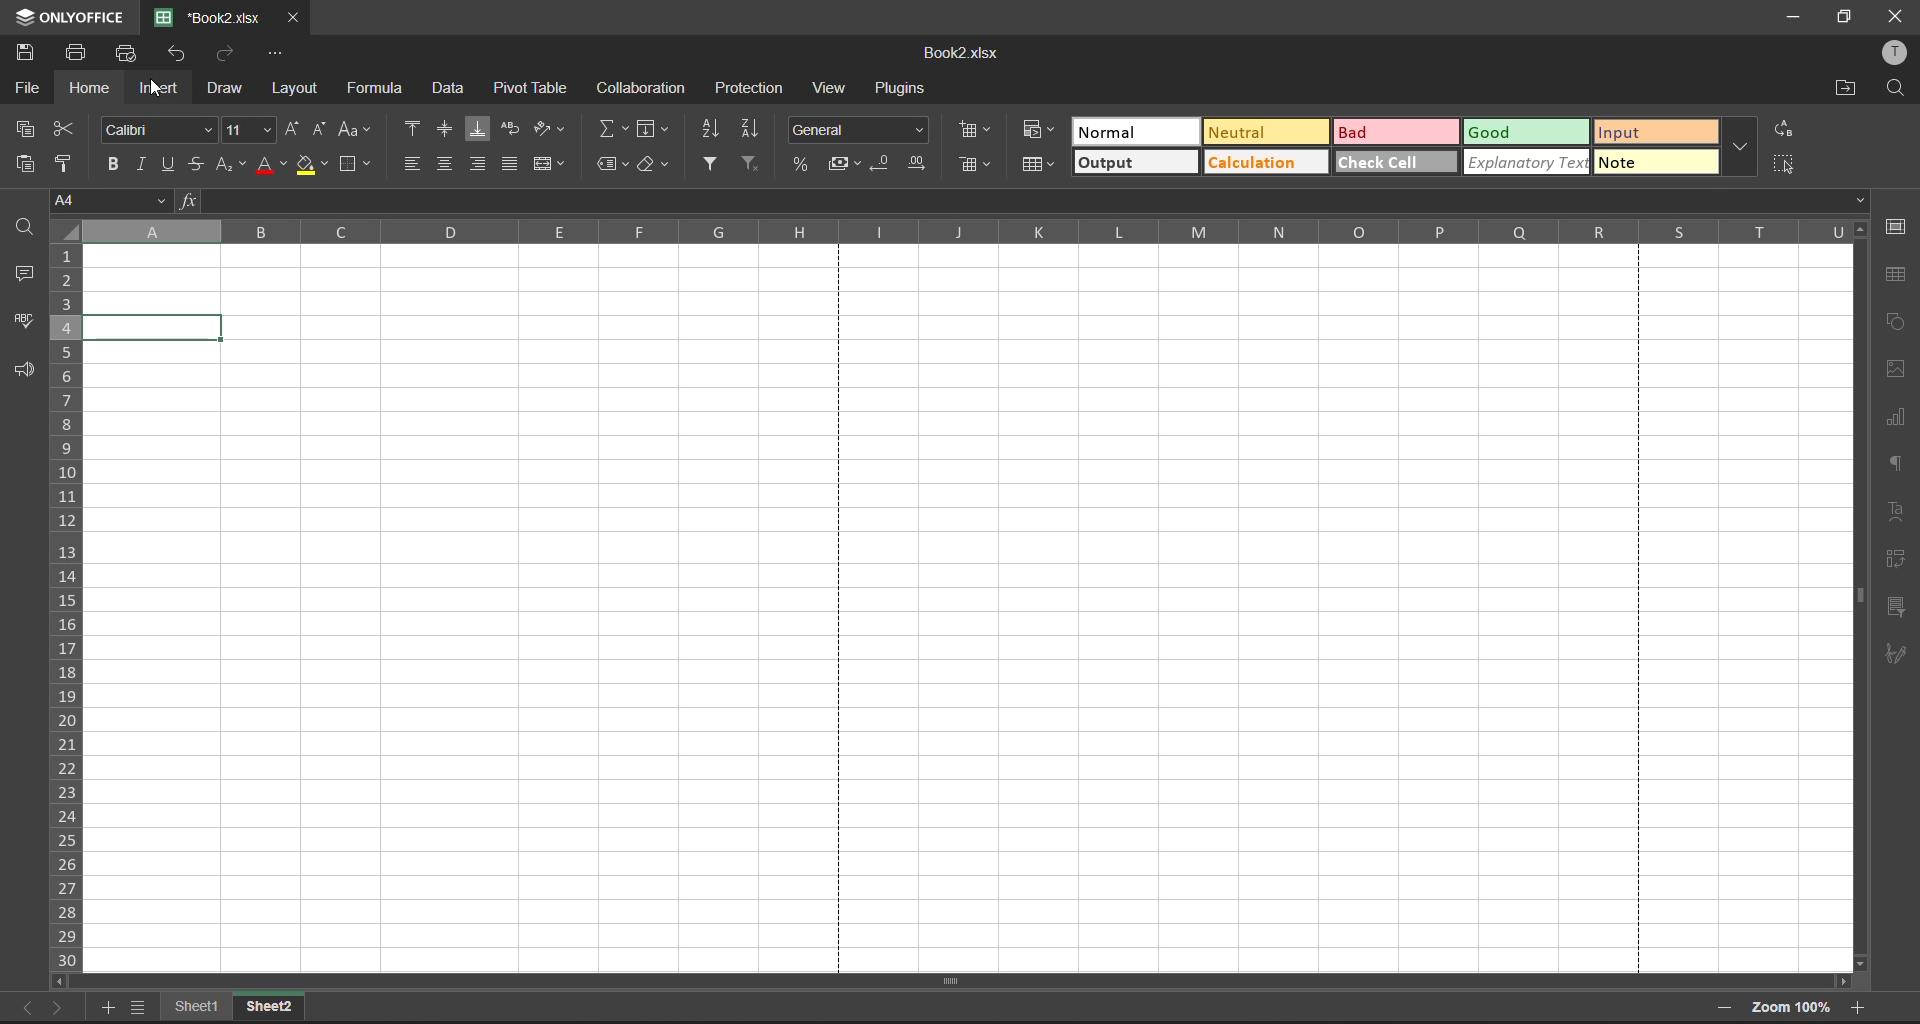  What do you see at coordinates (1861, 232) in the screenshot?
I see `scroll up` at bounding box center [1861, 232].